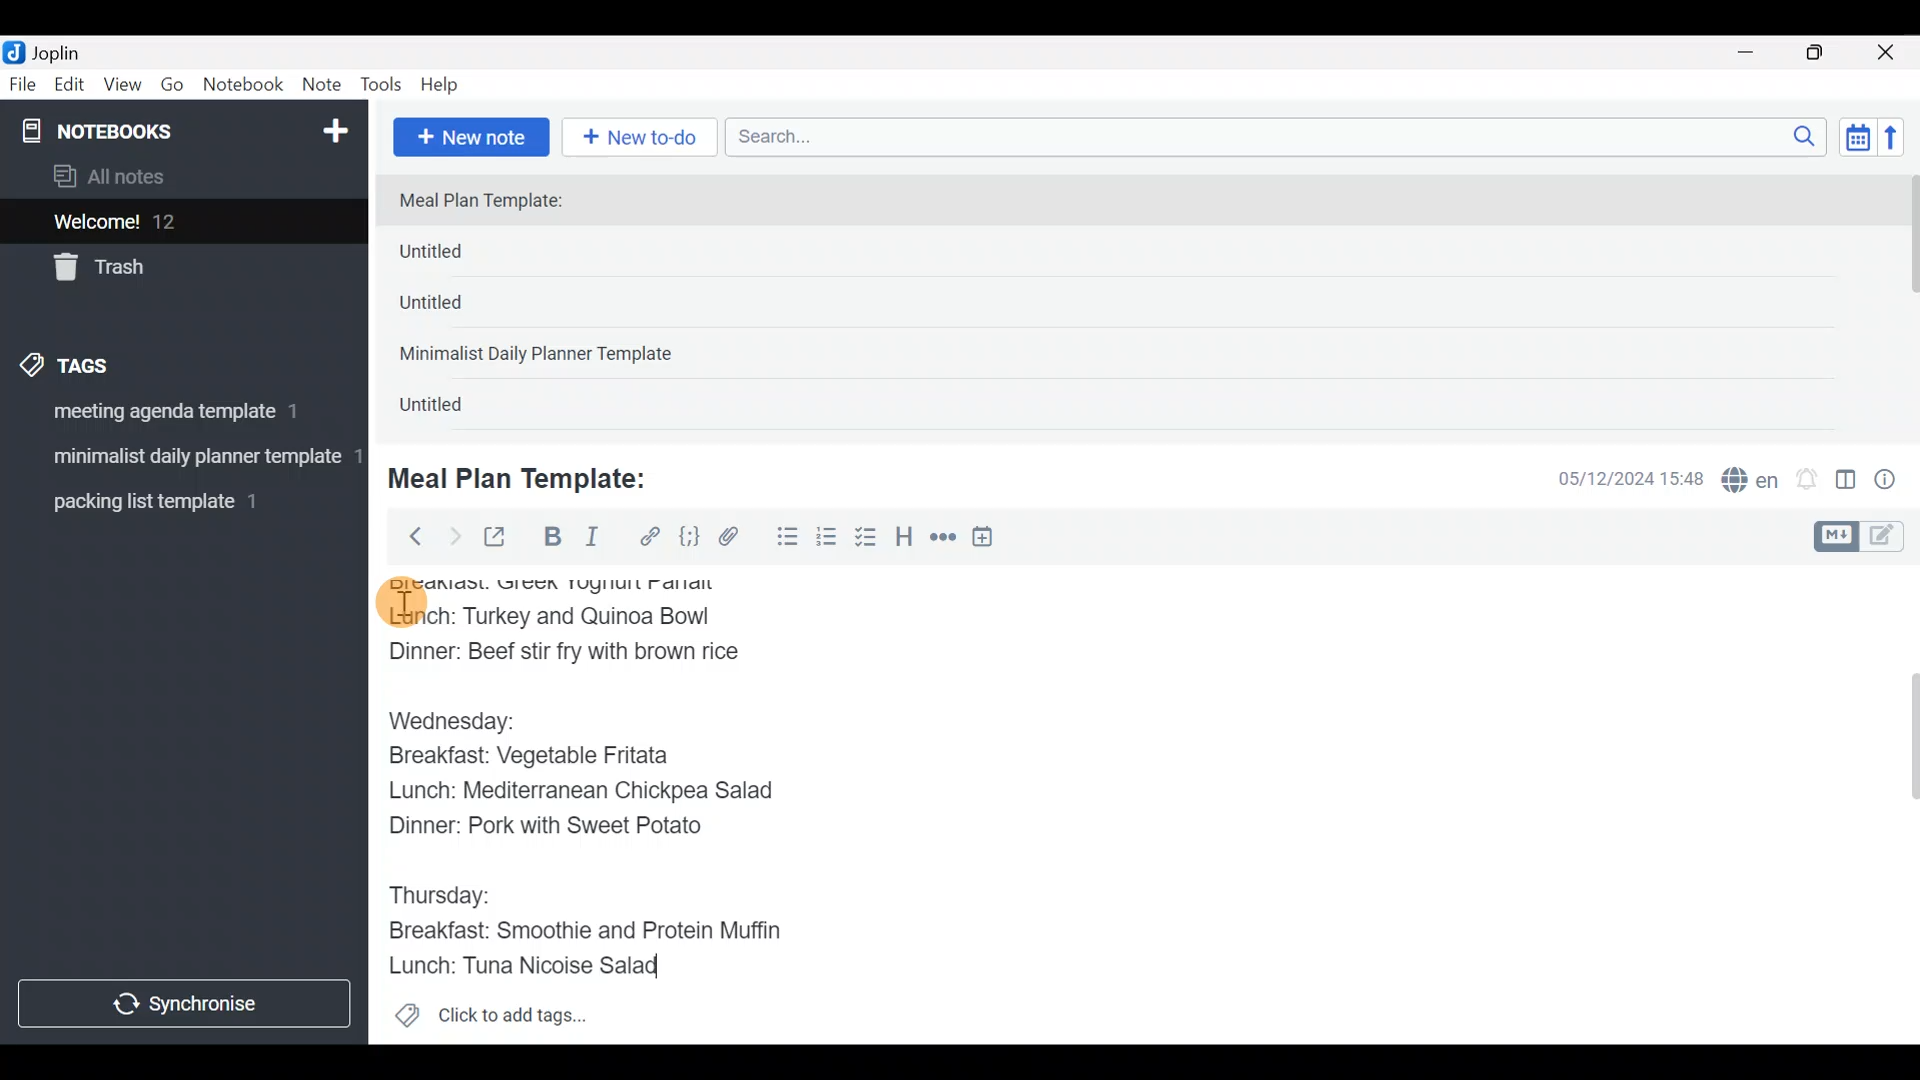  I want to click on Scroll bar, so click(1899, 804).